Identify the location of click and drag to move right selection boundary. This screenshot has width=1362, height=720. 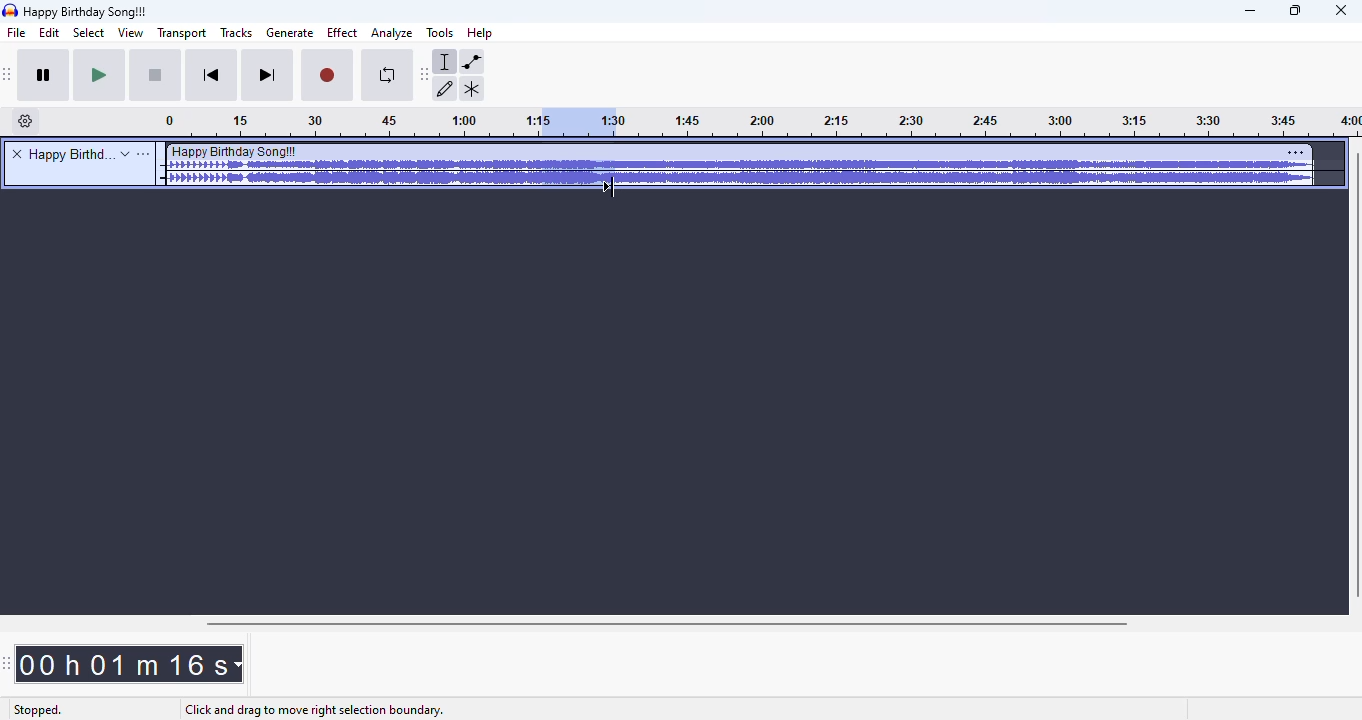
(312, 710).